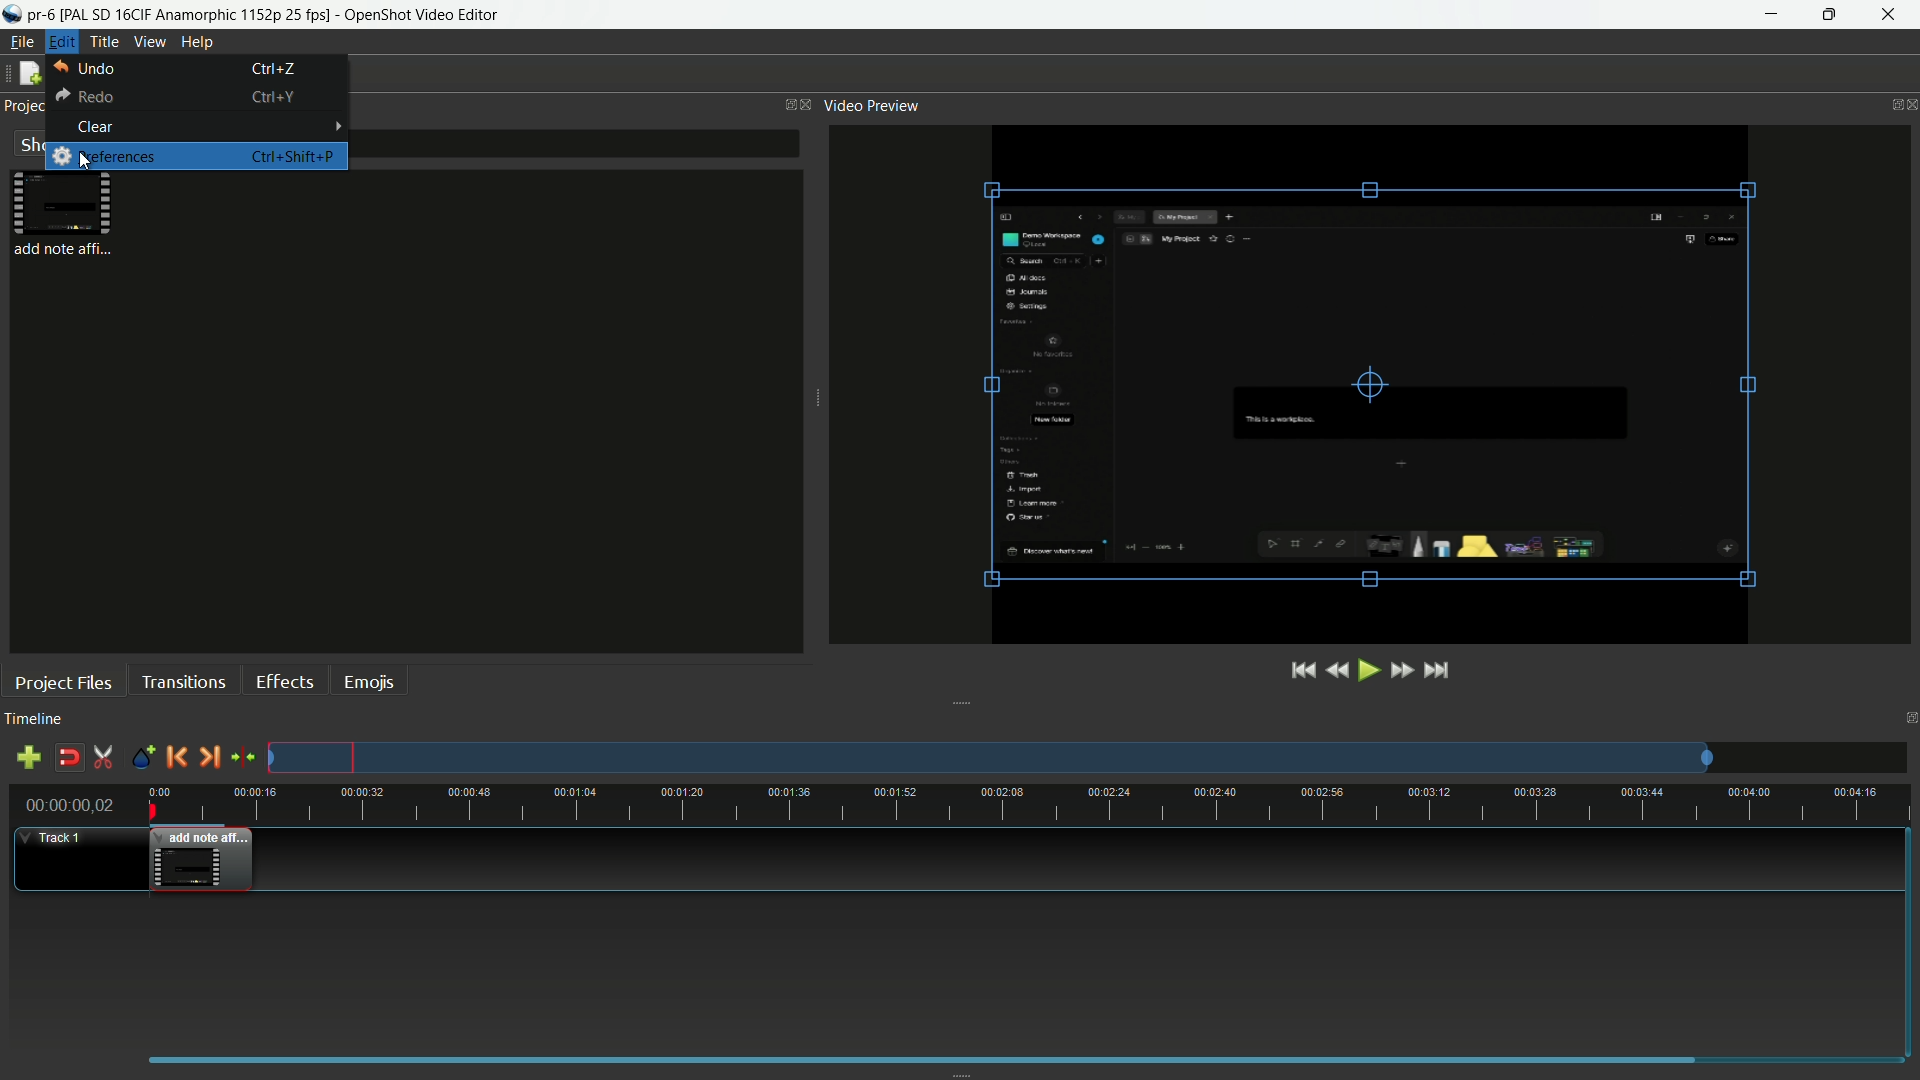 The image size is (1920, 1080). What do you see at coordinates (1908, 717) in the screenshot?
I see `change layout` at bounding box center [1908, 717].